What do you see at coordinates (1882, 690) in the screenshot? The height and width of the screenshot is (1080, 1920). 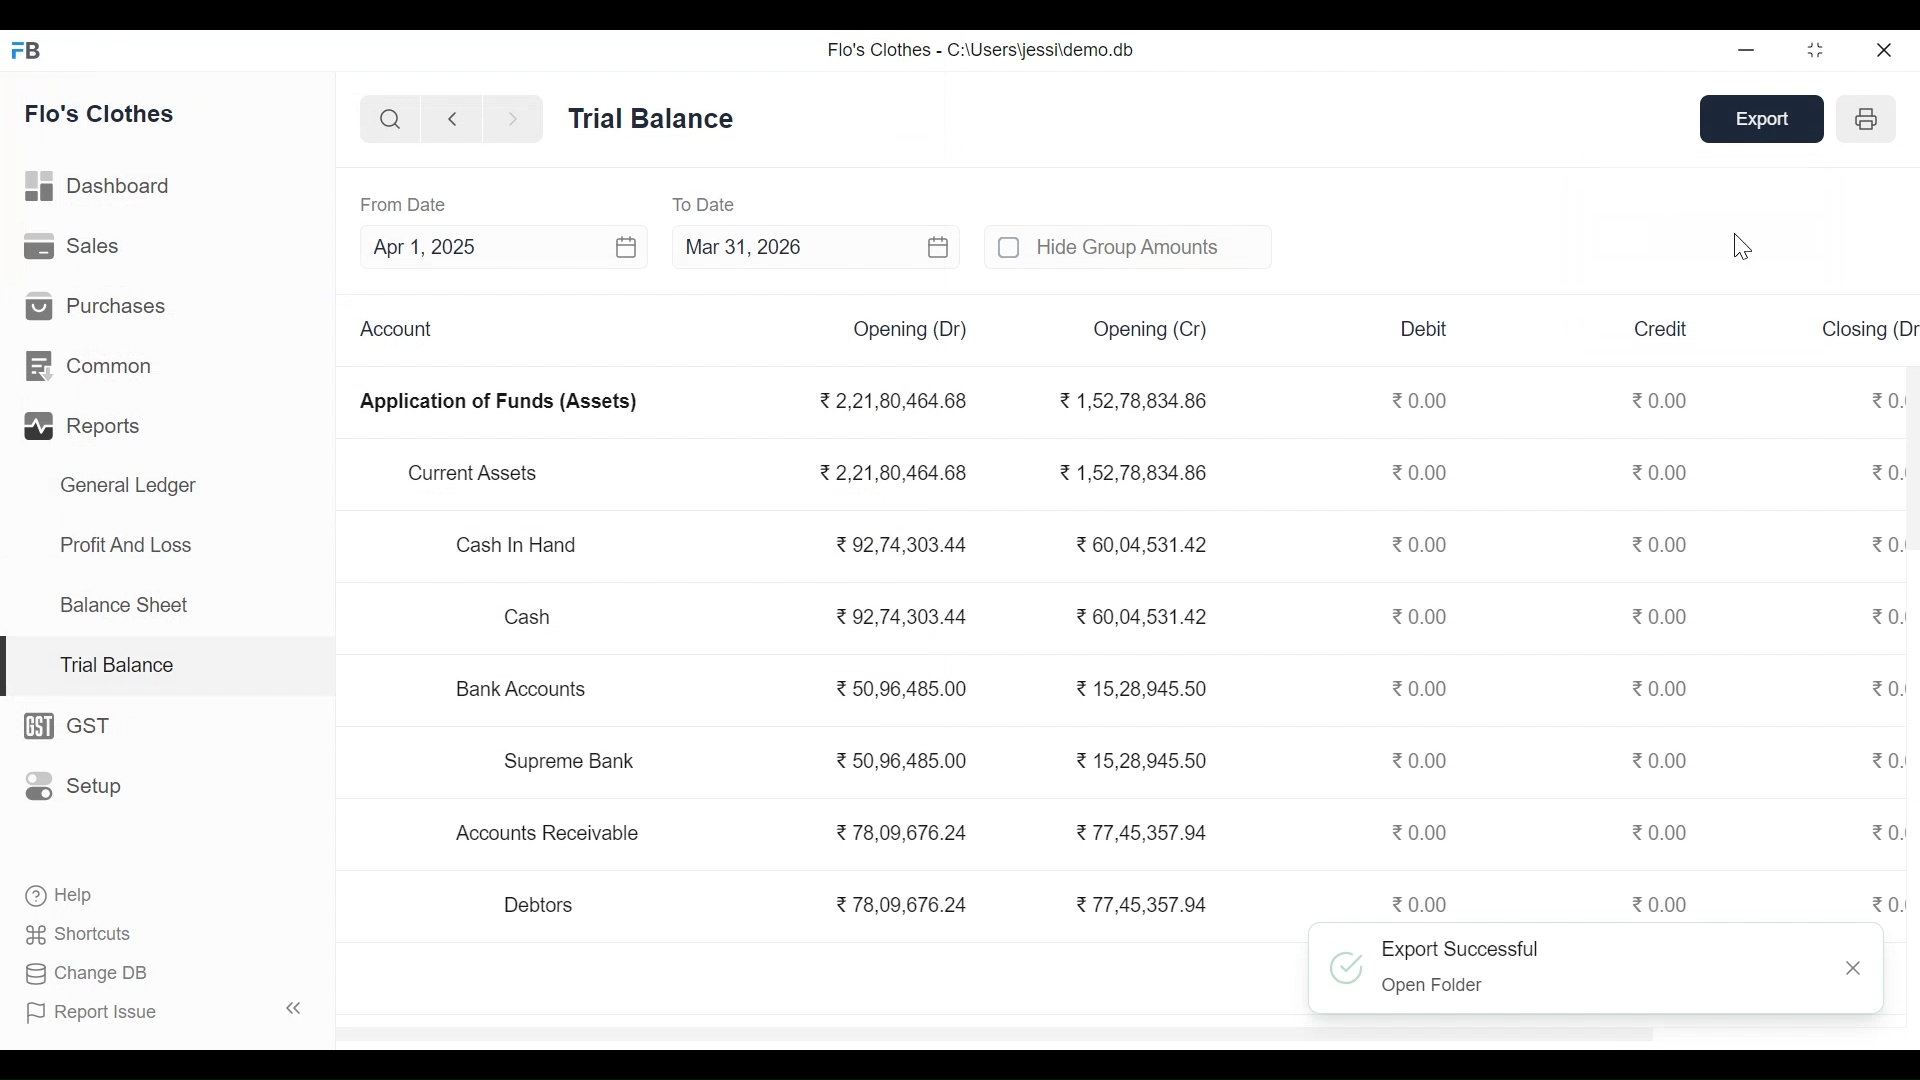 I see `0.00` at bounding box center [1882, 690].